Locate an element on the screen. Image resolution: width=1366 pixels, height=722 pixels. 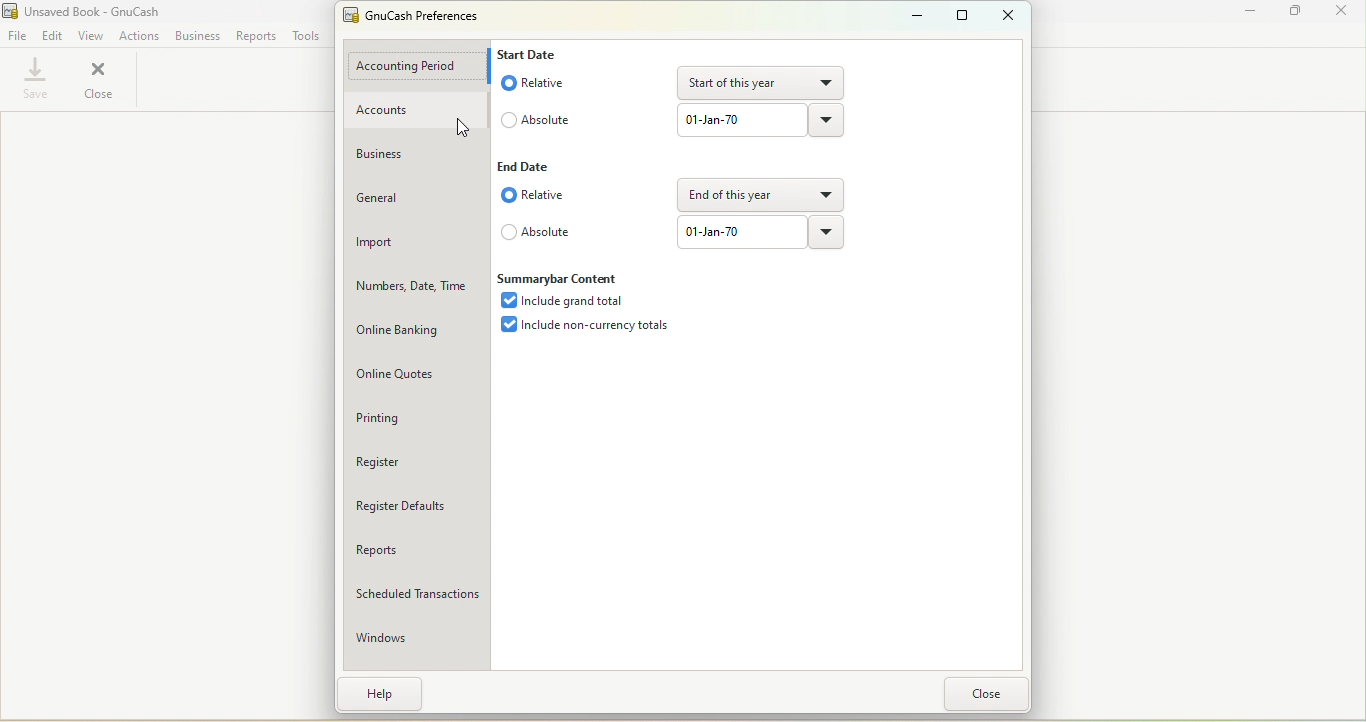
Accounting period is located at coordinates (419, 64).